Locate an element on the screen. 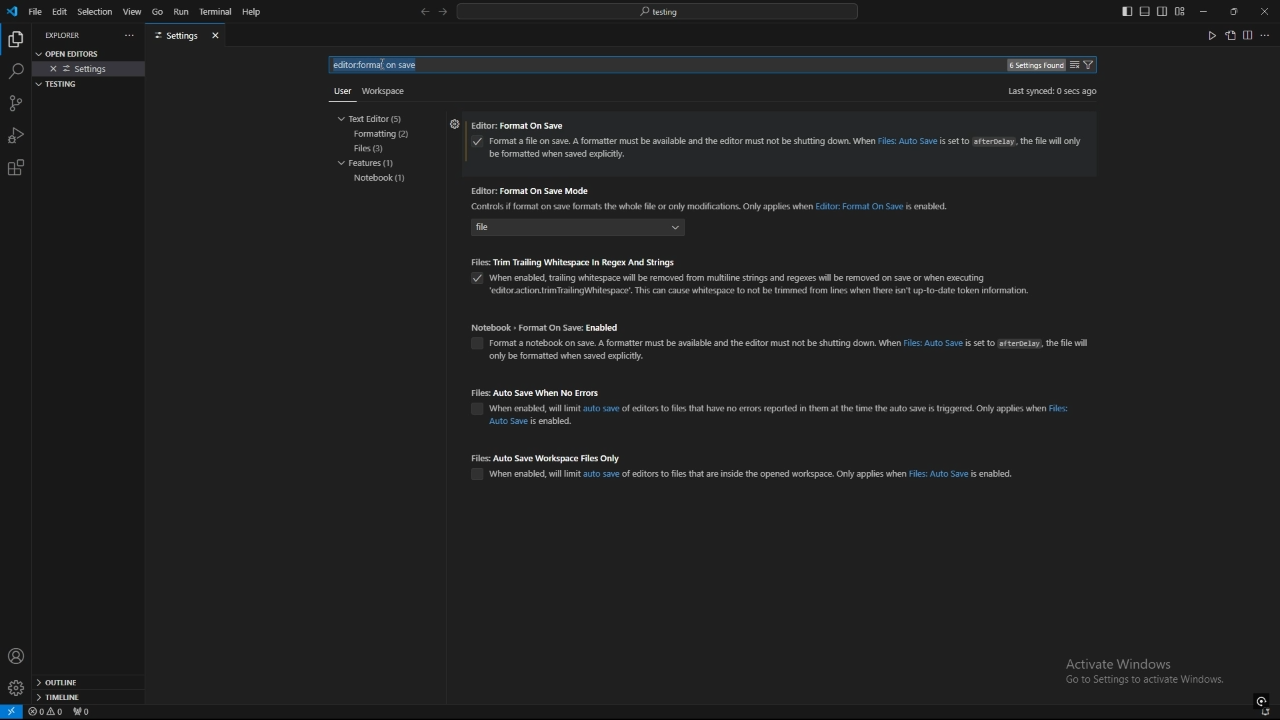  Last synced: 0 secs ago is located at coordinates (1051, 91).